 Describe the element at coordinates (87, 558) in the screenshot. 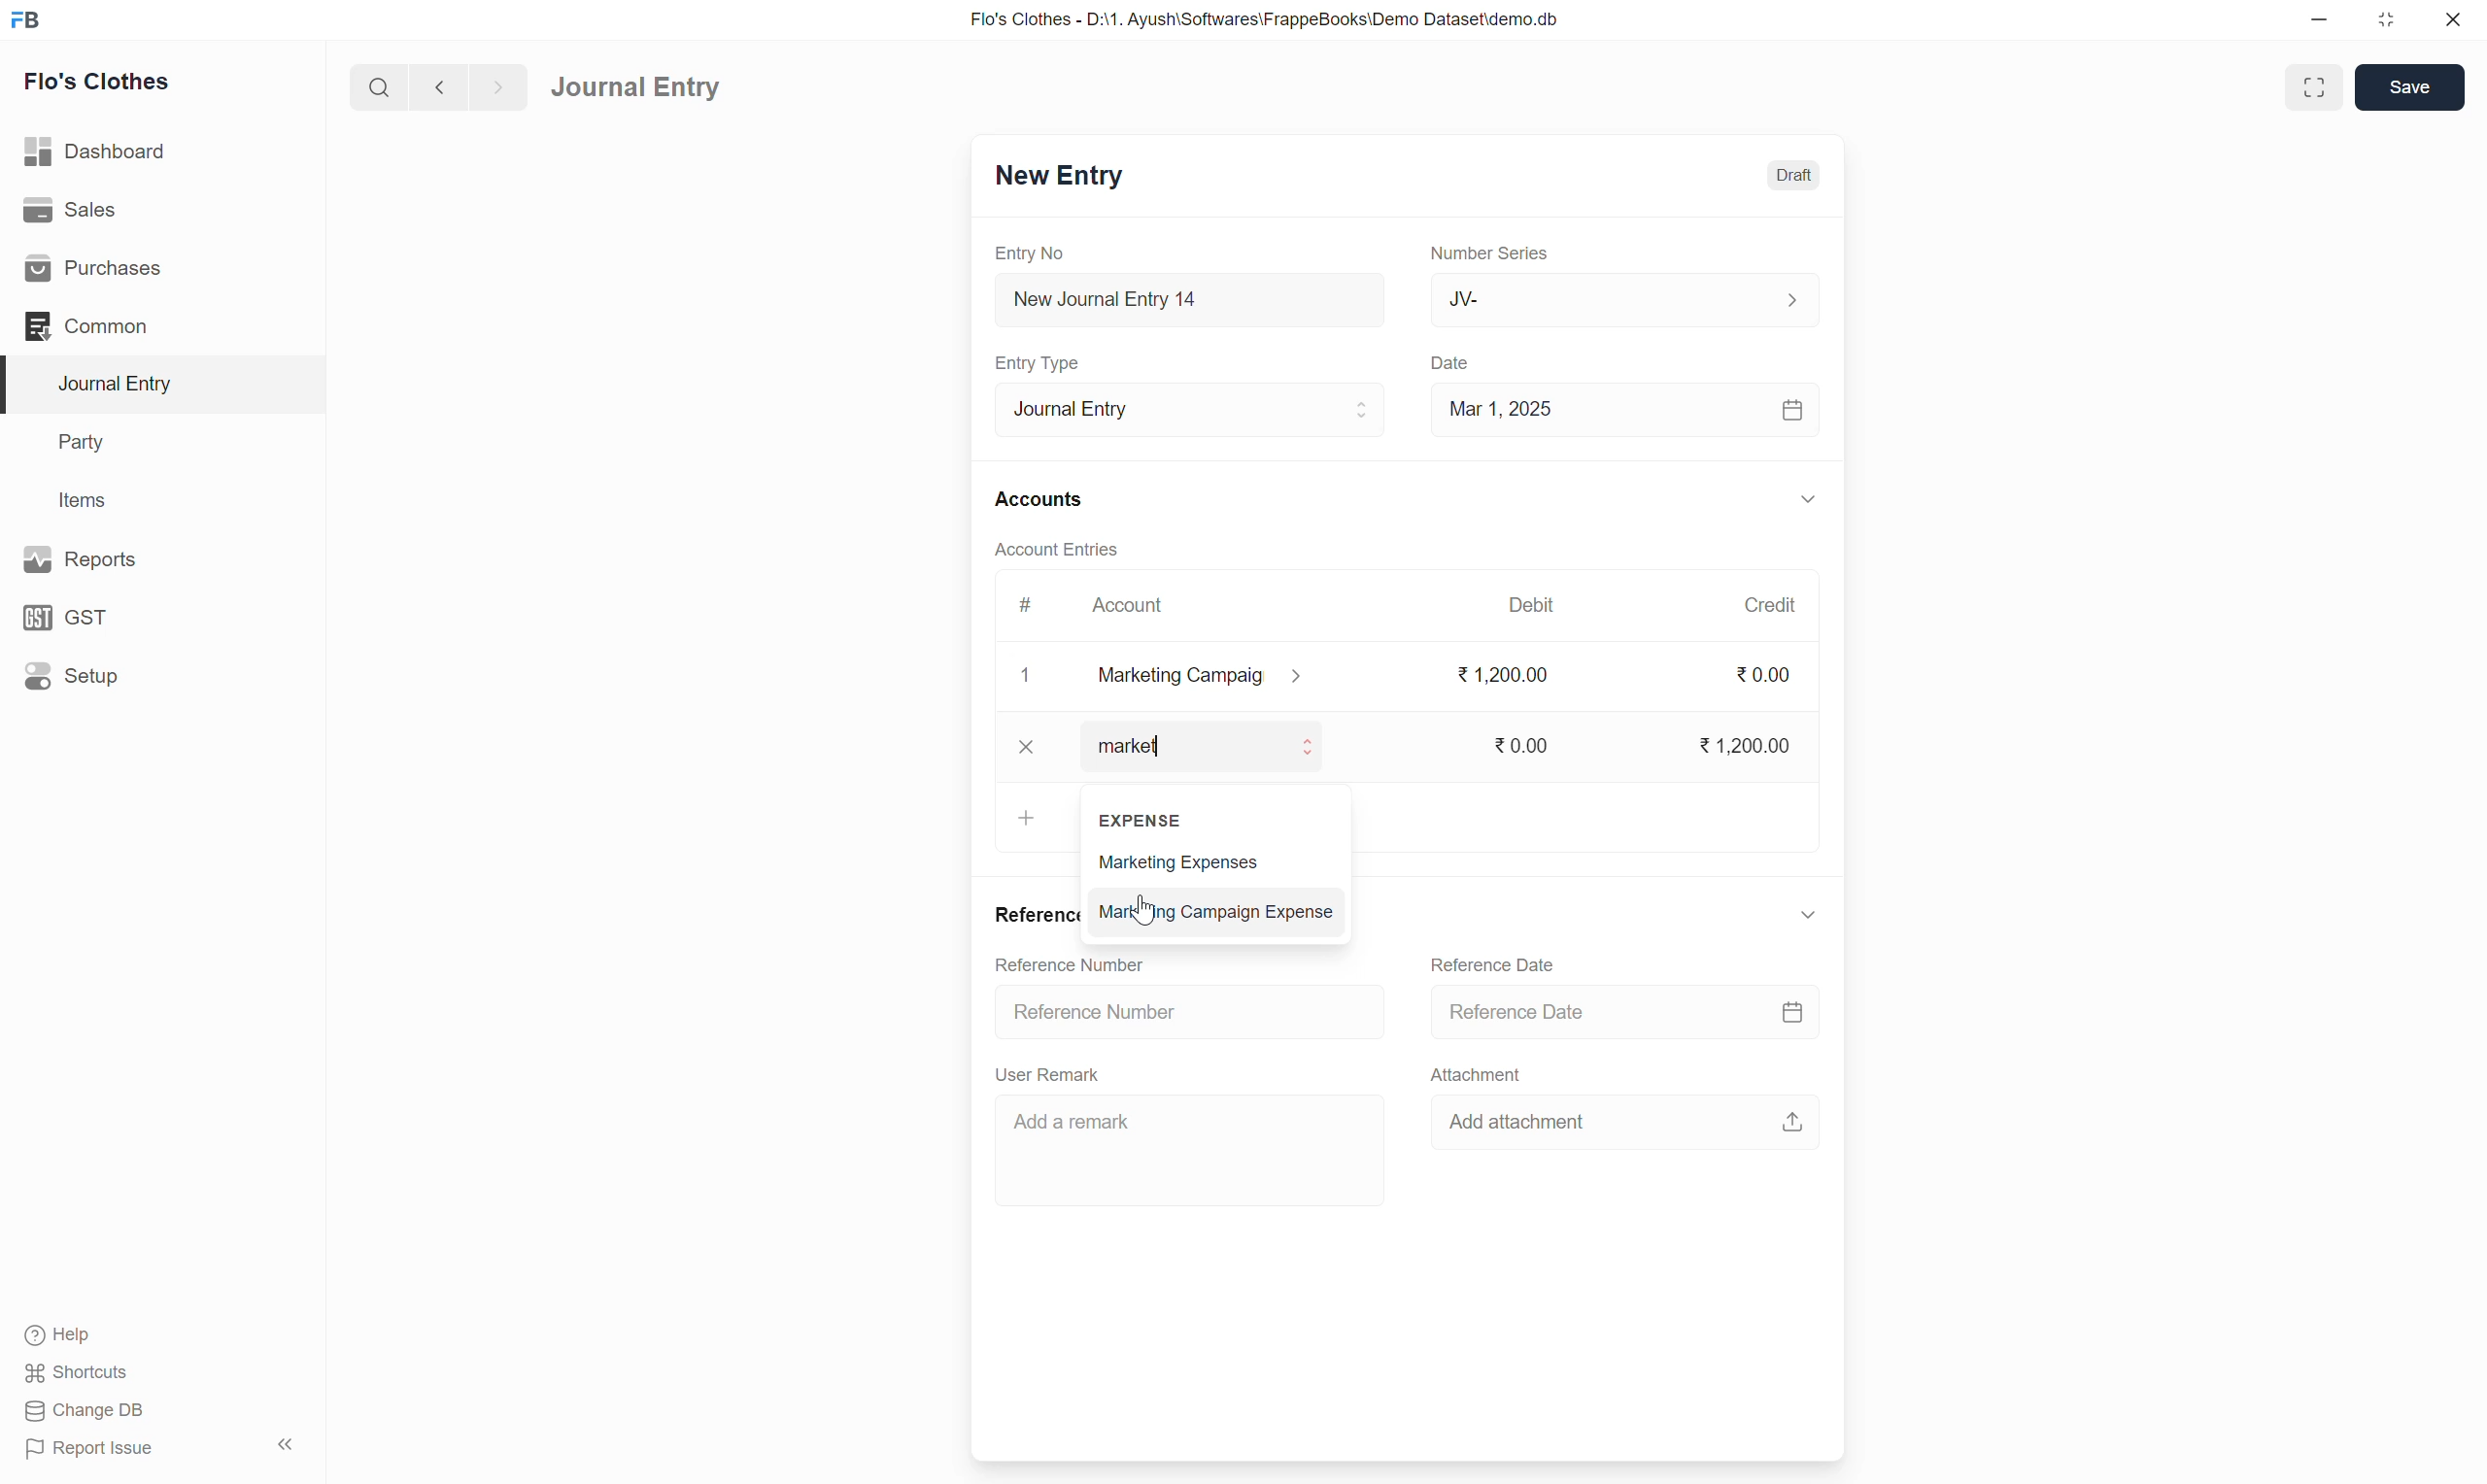

I see `Reports` at that location.